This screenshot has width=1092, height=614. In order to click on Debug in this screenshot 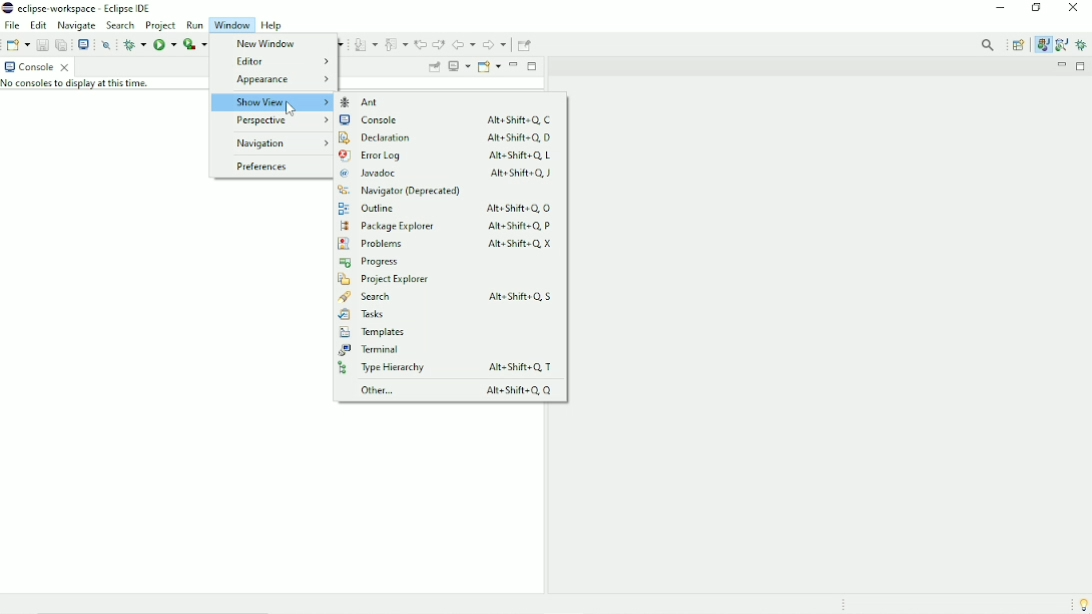, I will do `click(134, 44)`.